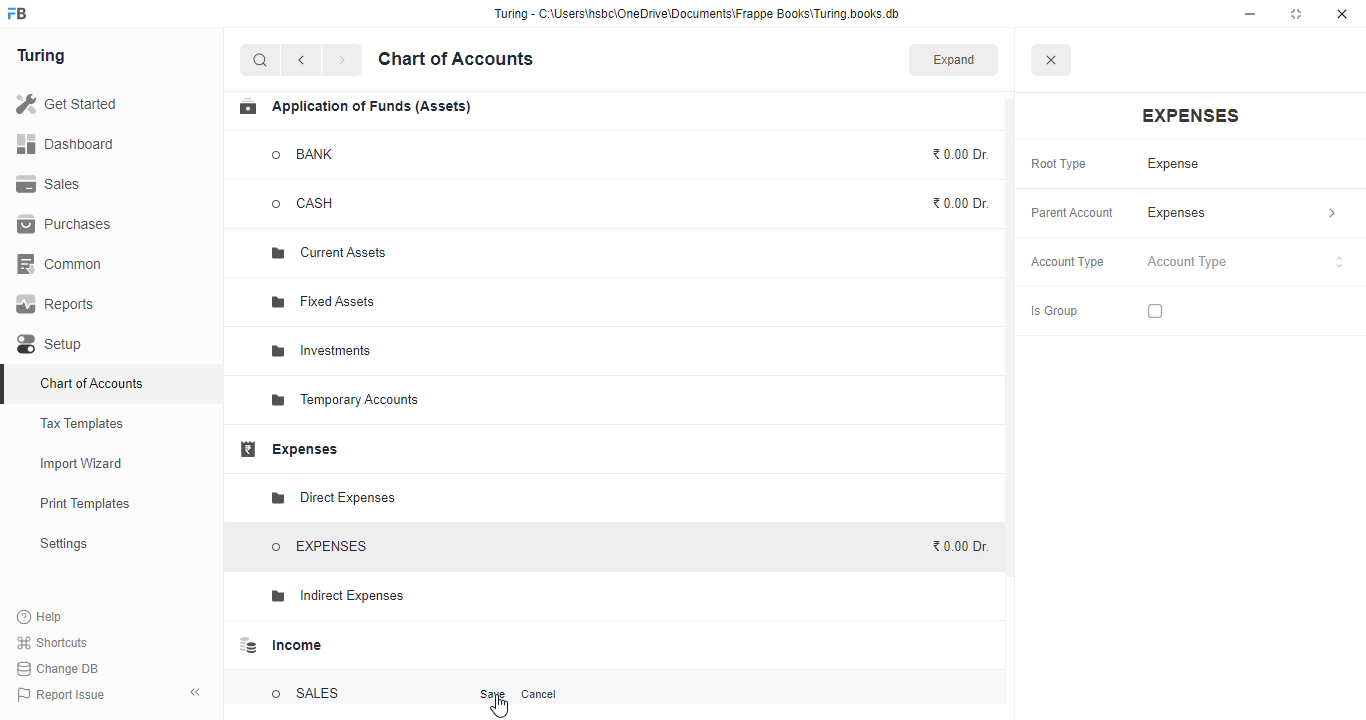  Describe the element at coordinates (1054, 312) in the screenshot. I see `is group` at that location.